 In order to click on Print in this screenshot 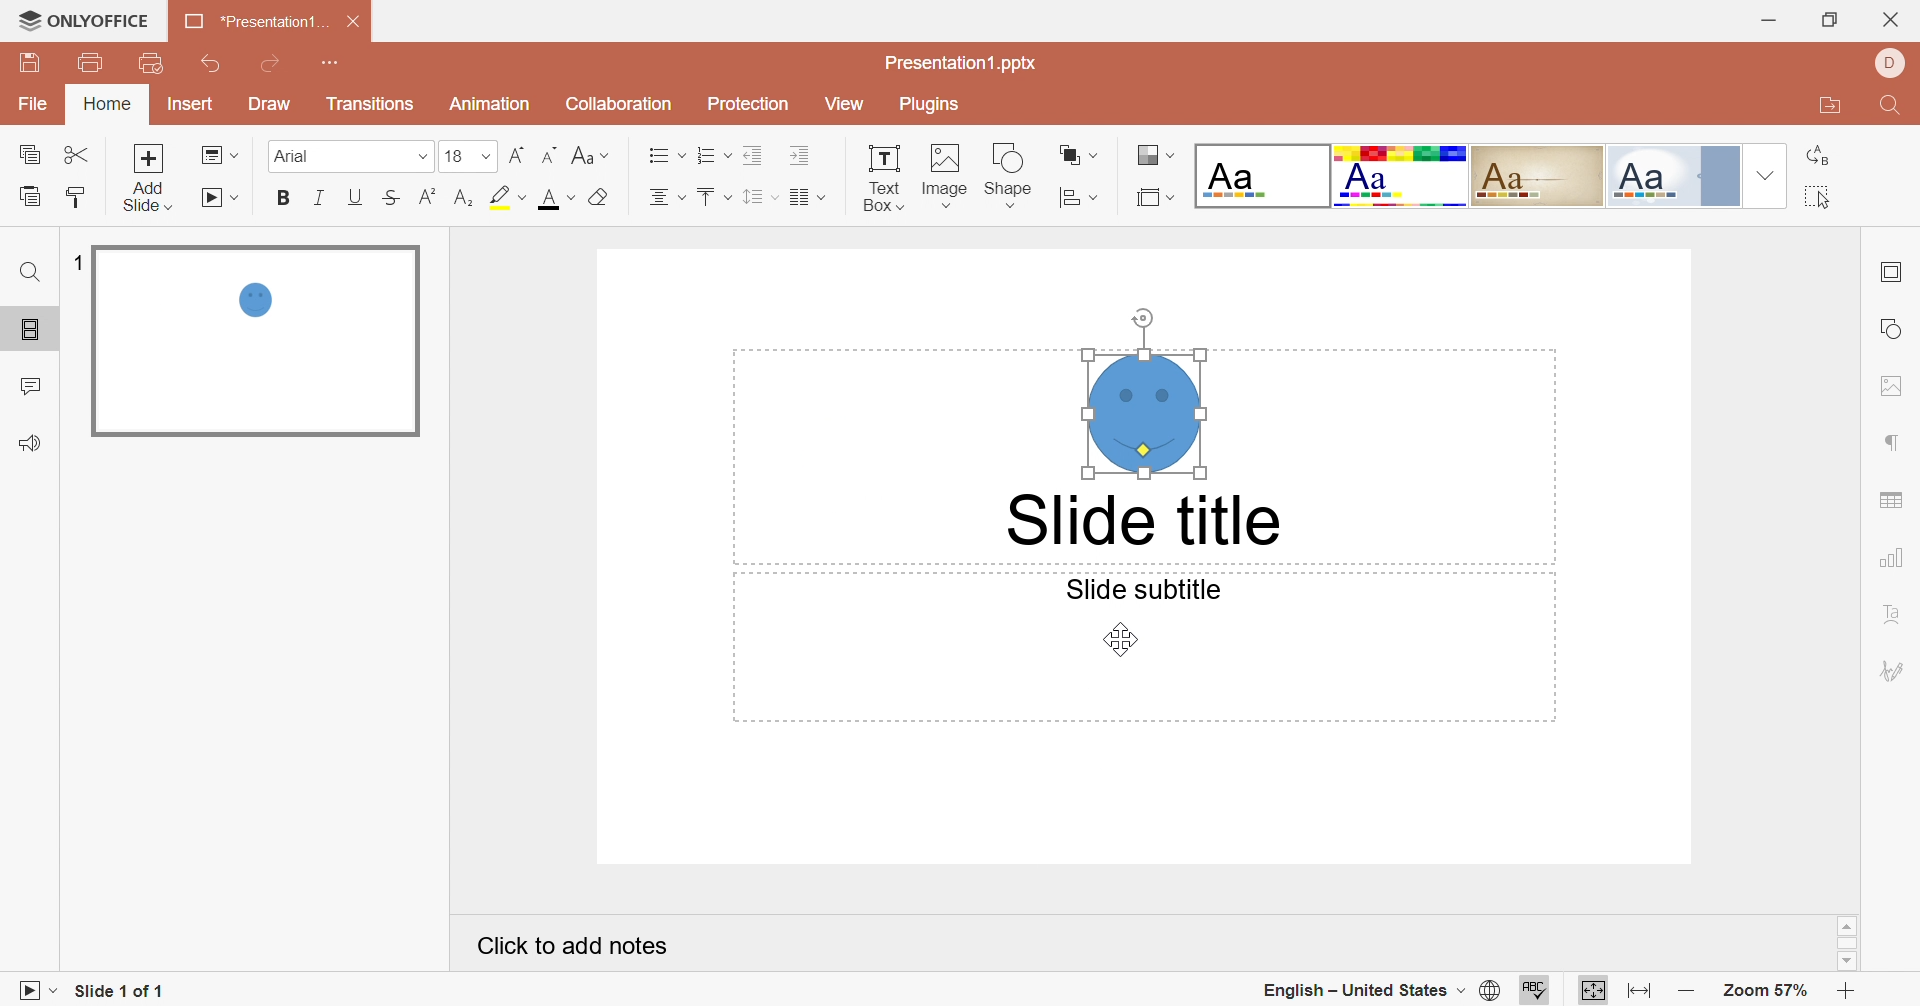, I will do `click(89, 61)`.